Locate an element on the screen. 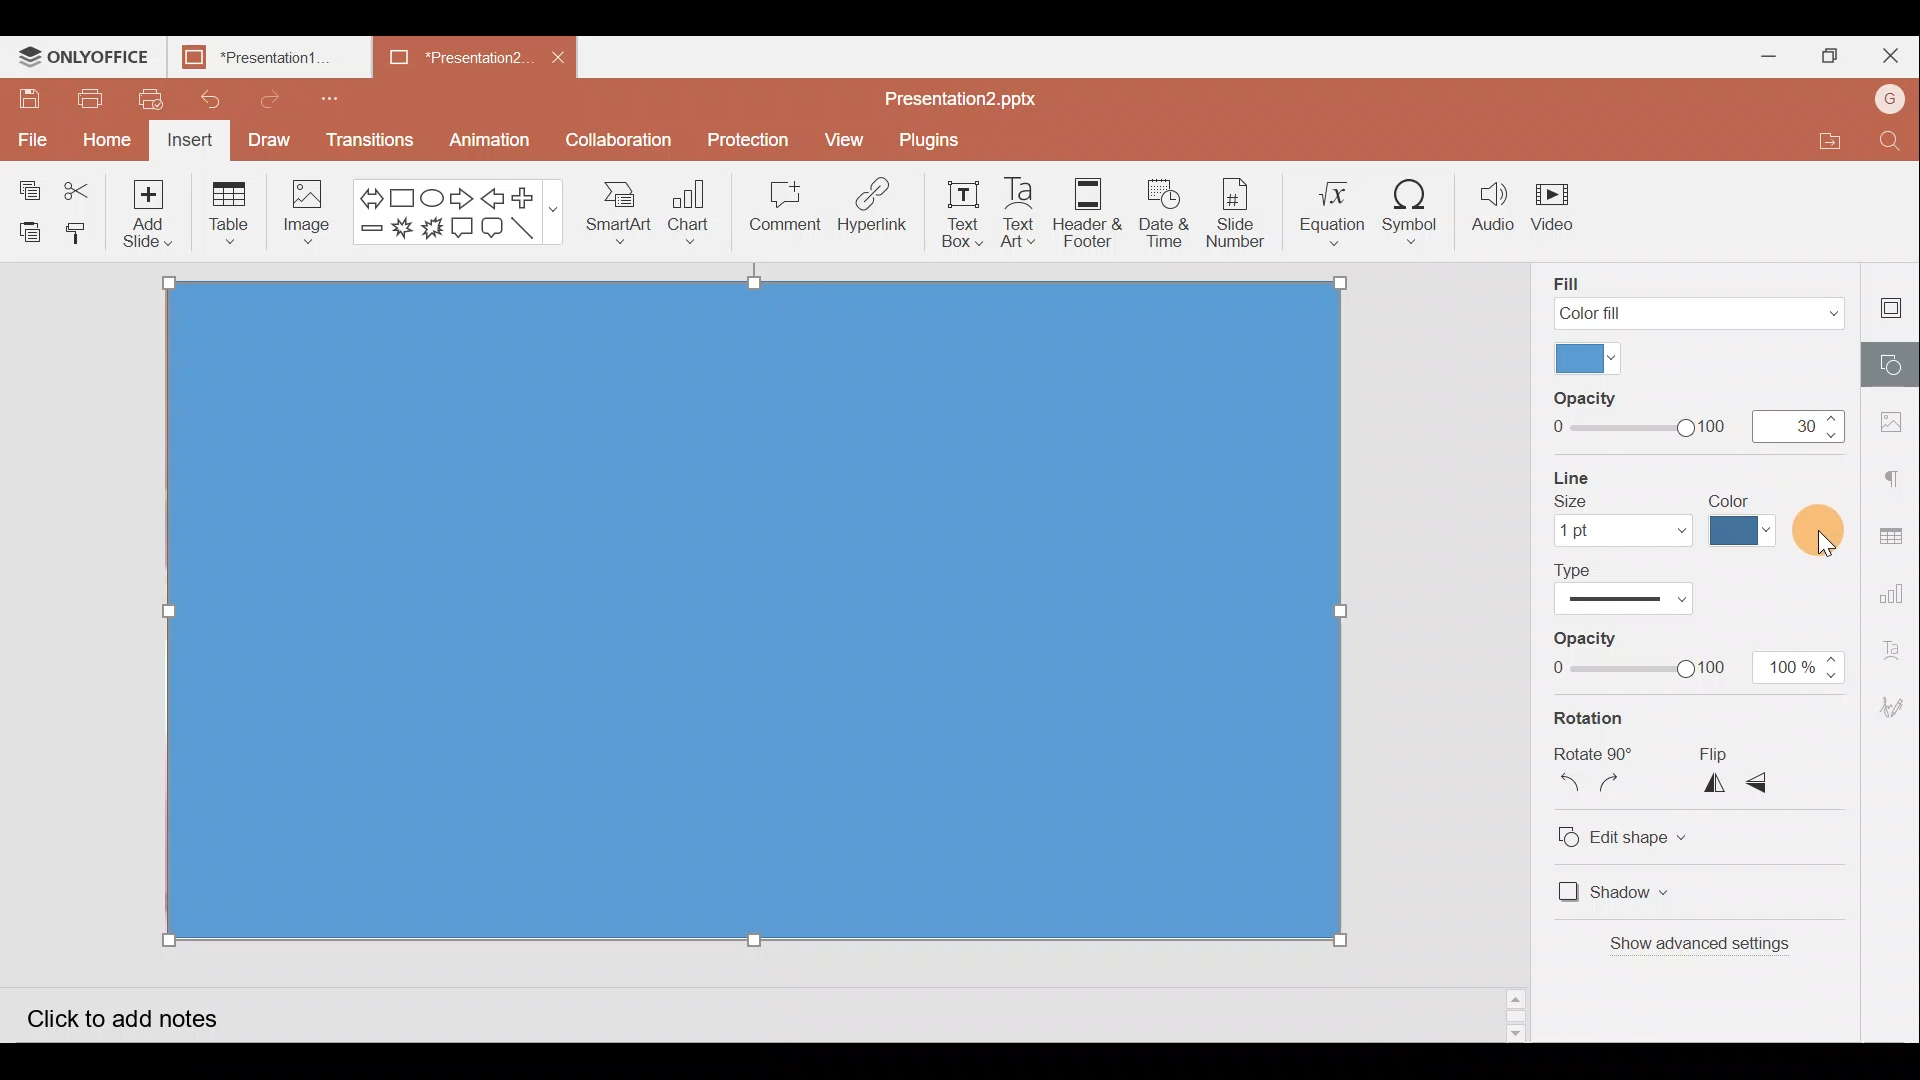  Quick print is located at coordinates (146, 96).